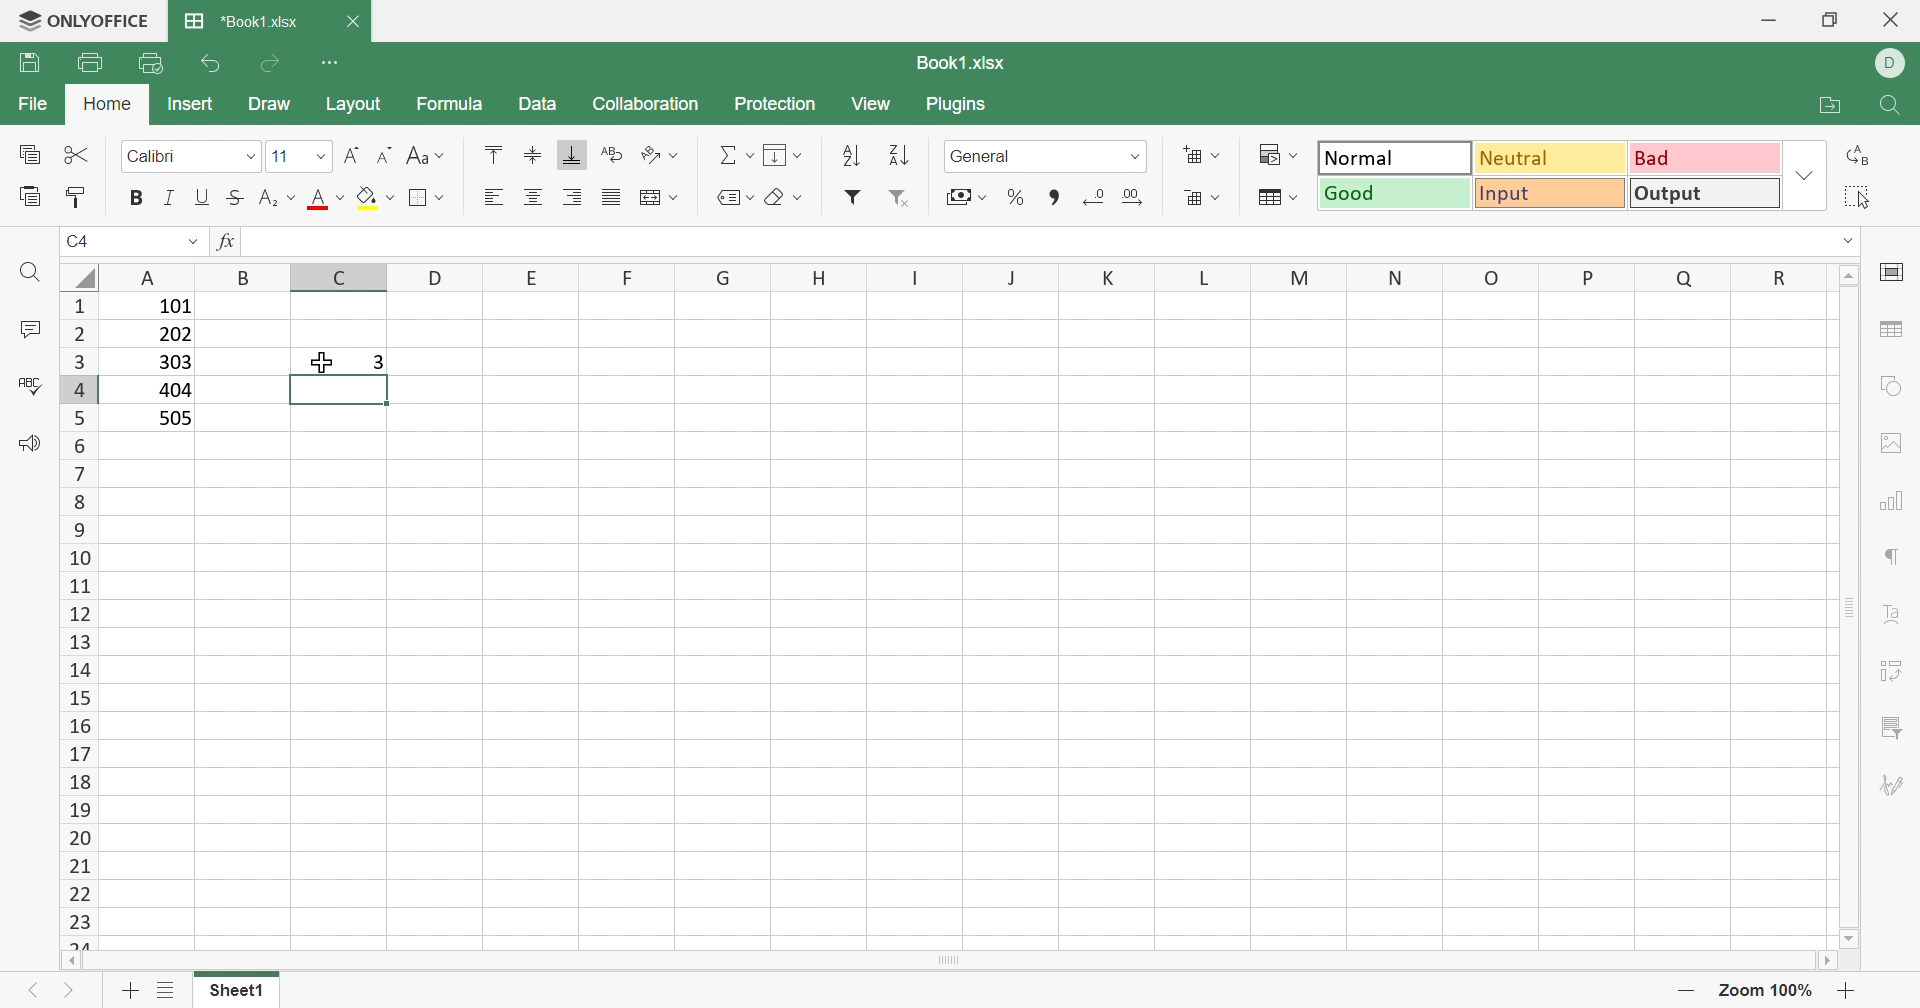  I want to click on 404, so click(173, 390).